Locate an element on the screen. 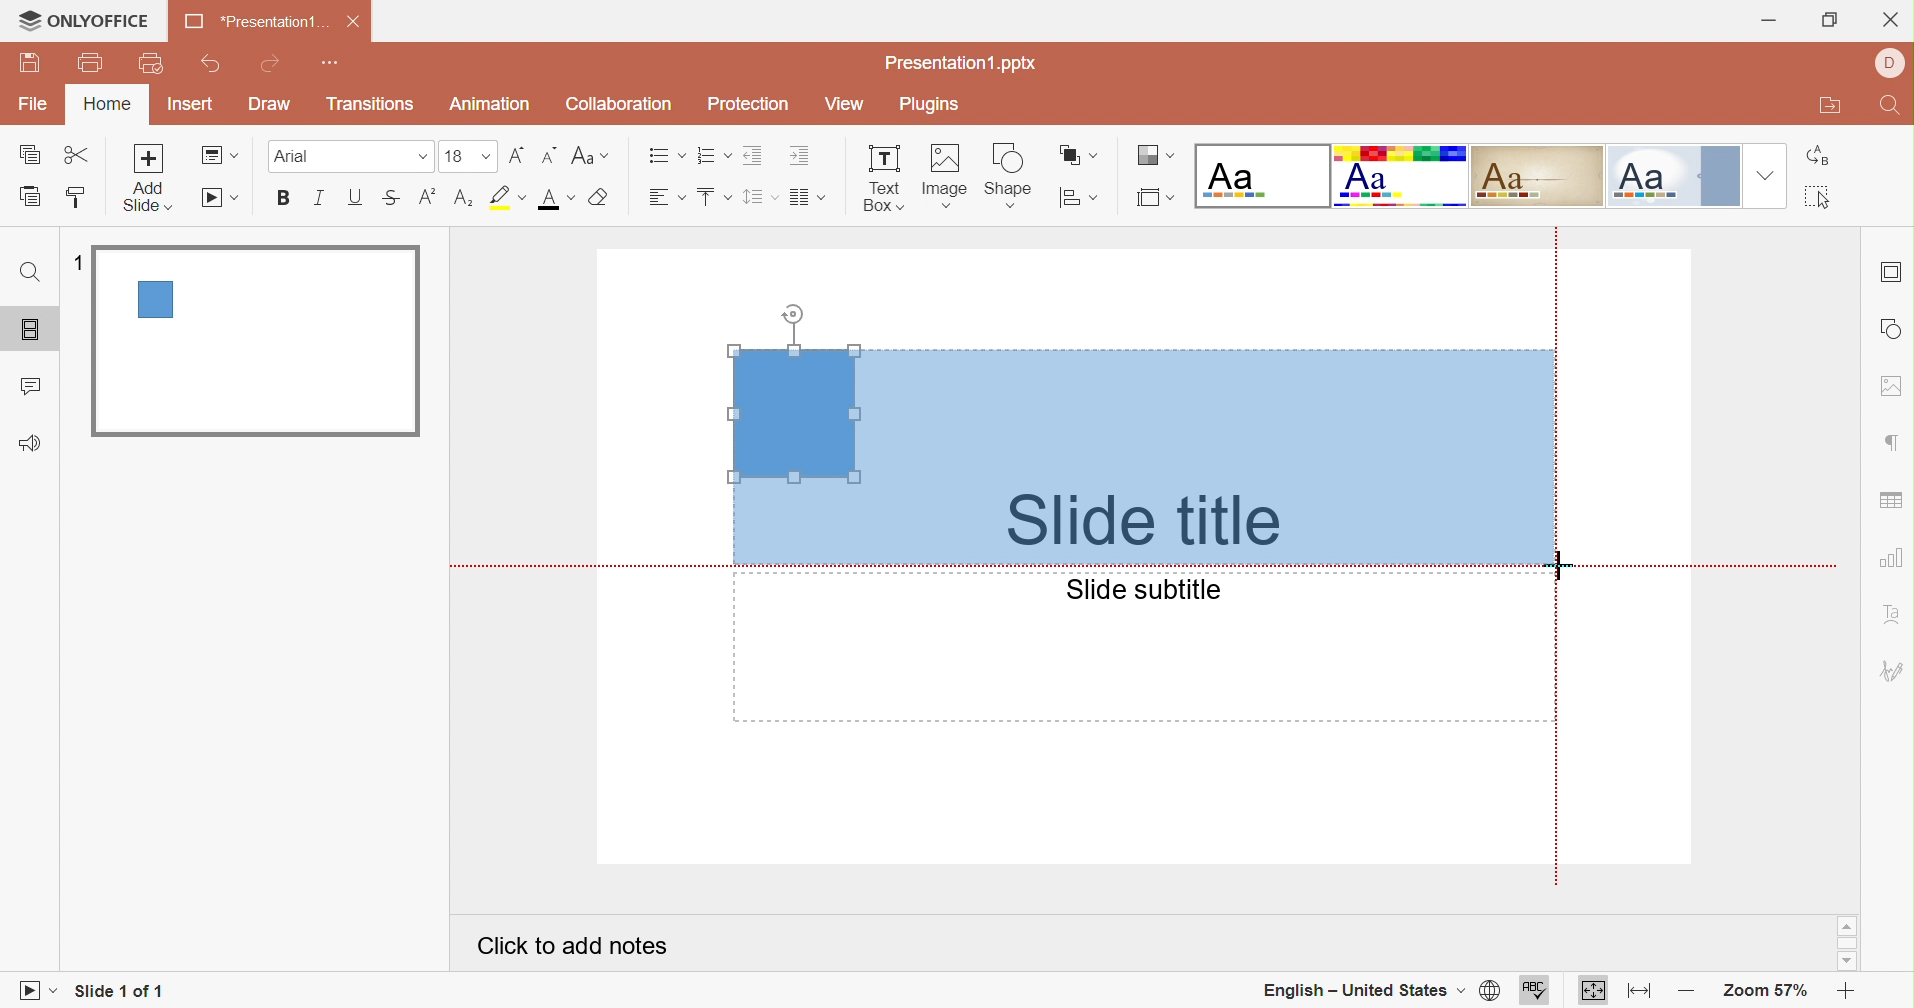 This screenshot has width=1914, height=1008. Slide settings is located at coordinates (1892, 269).